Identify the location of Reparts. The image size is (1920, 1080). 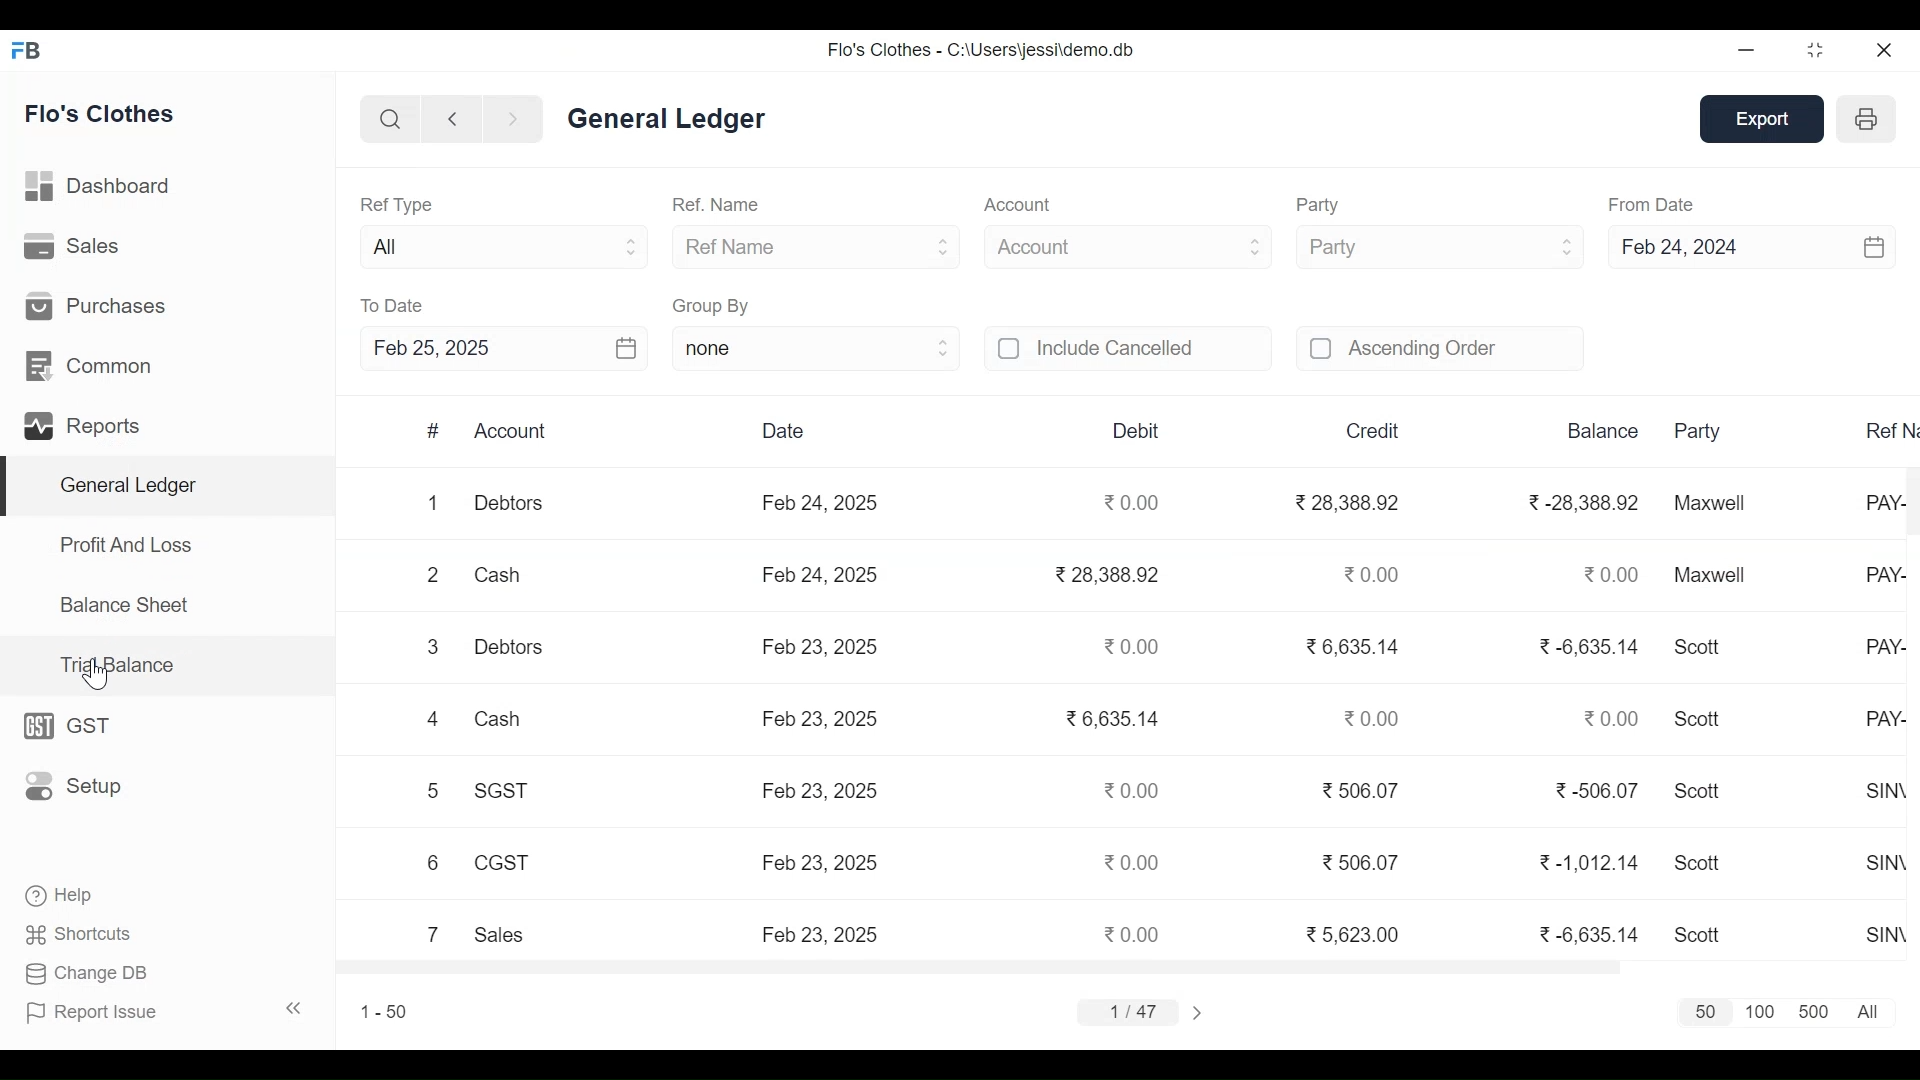
(87, 424).